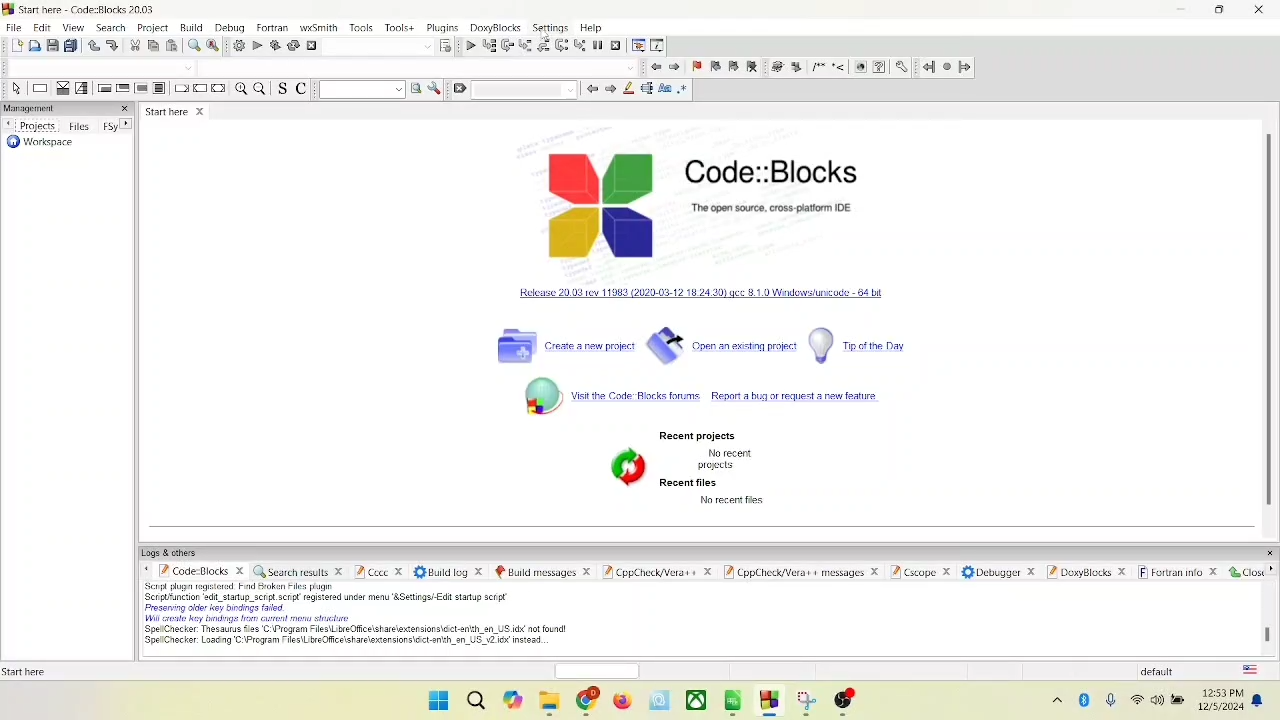  Describe the element at coordinates (153, 27) in the screenshot. I see `project` at that location.